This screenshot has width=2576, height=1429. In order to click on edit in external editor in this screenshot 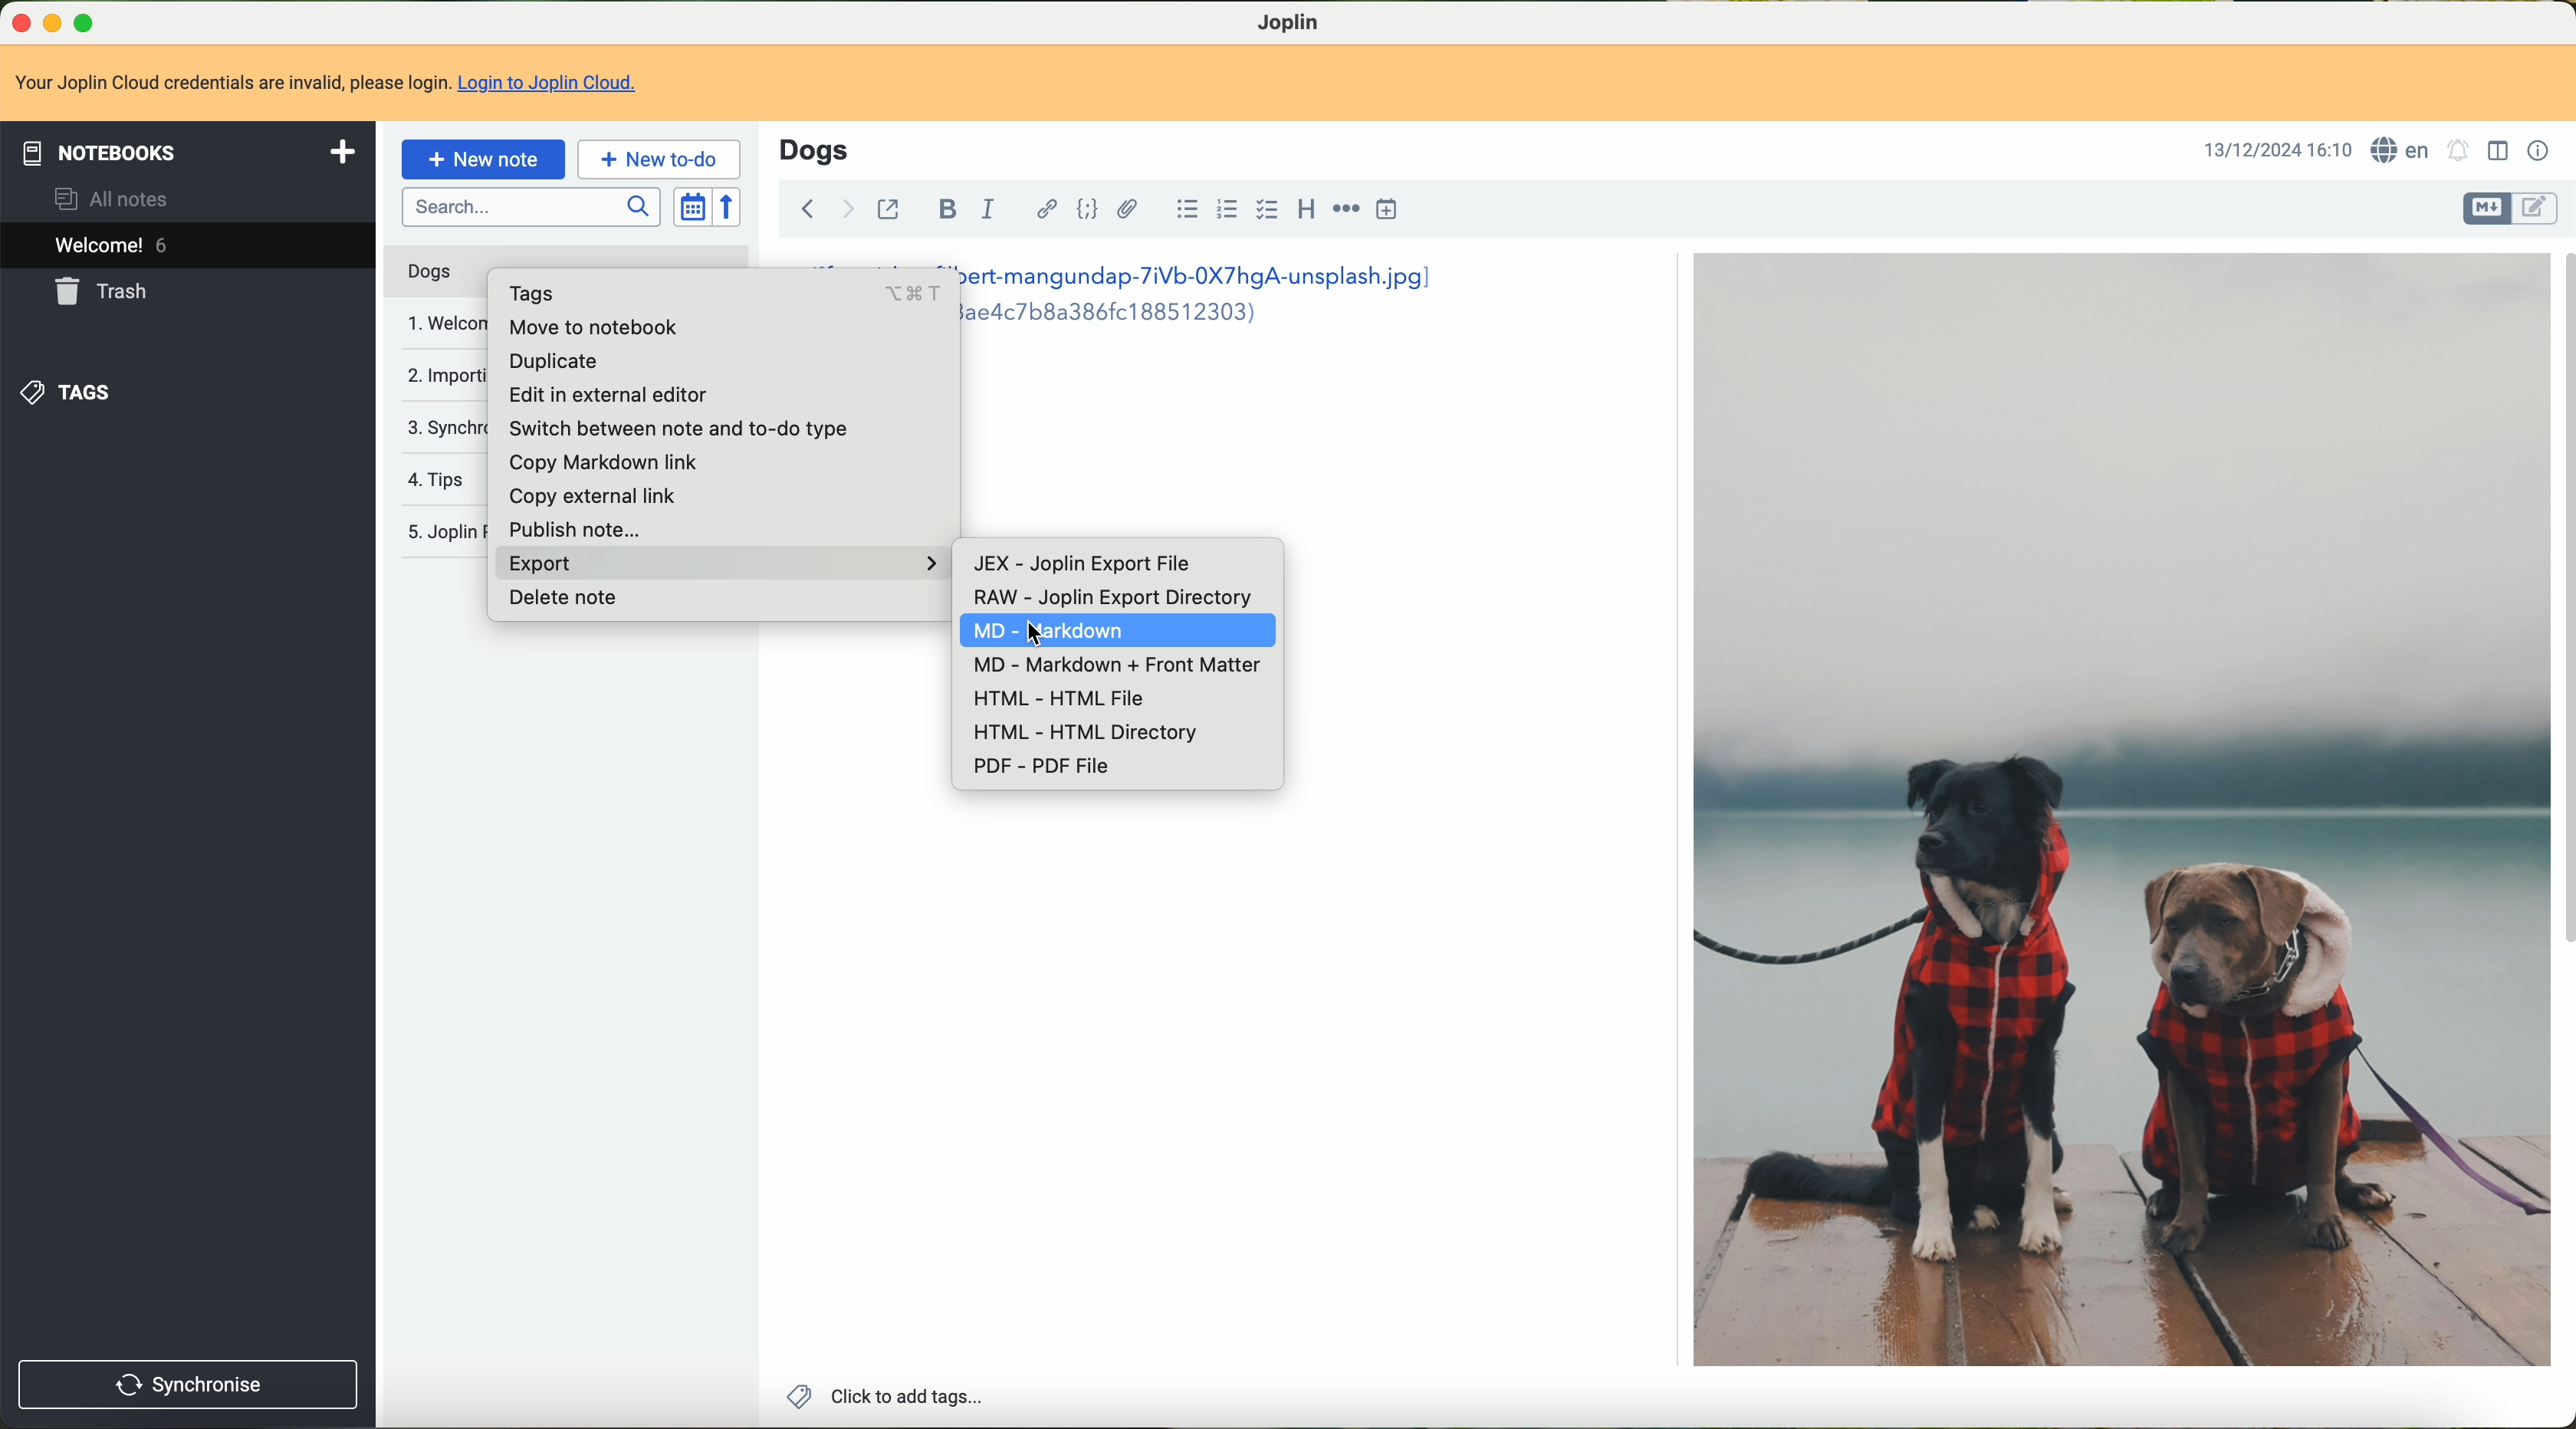, I will do `click(616, 398)`.